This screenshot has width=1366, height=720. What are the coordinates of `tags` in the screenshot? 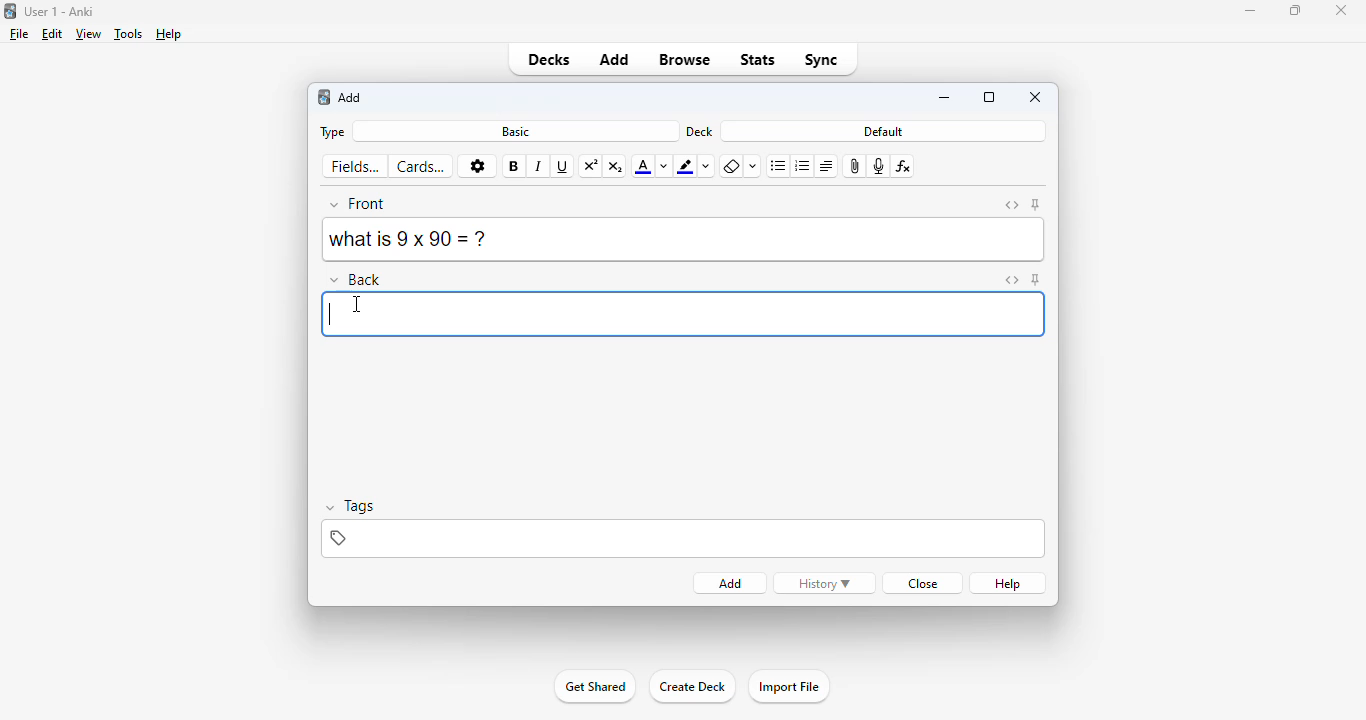 It's located at (353, 507).